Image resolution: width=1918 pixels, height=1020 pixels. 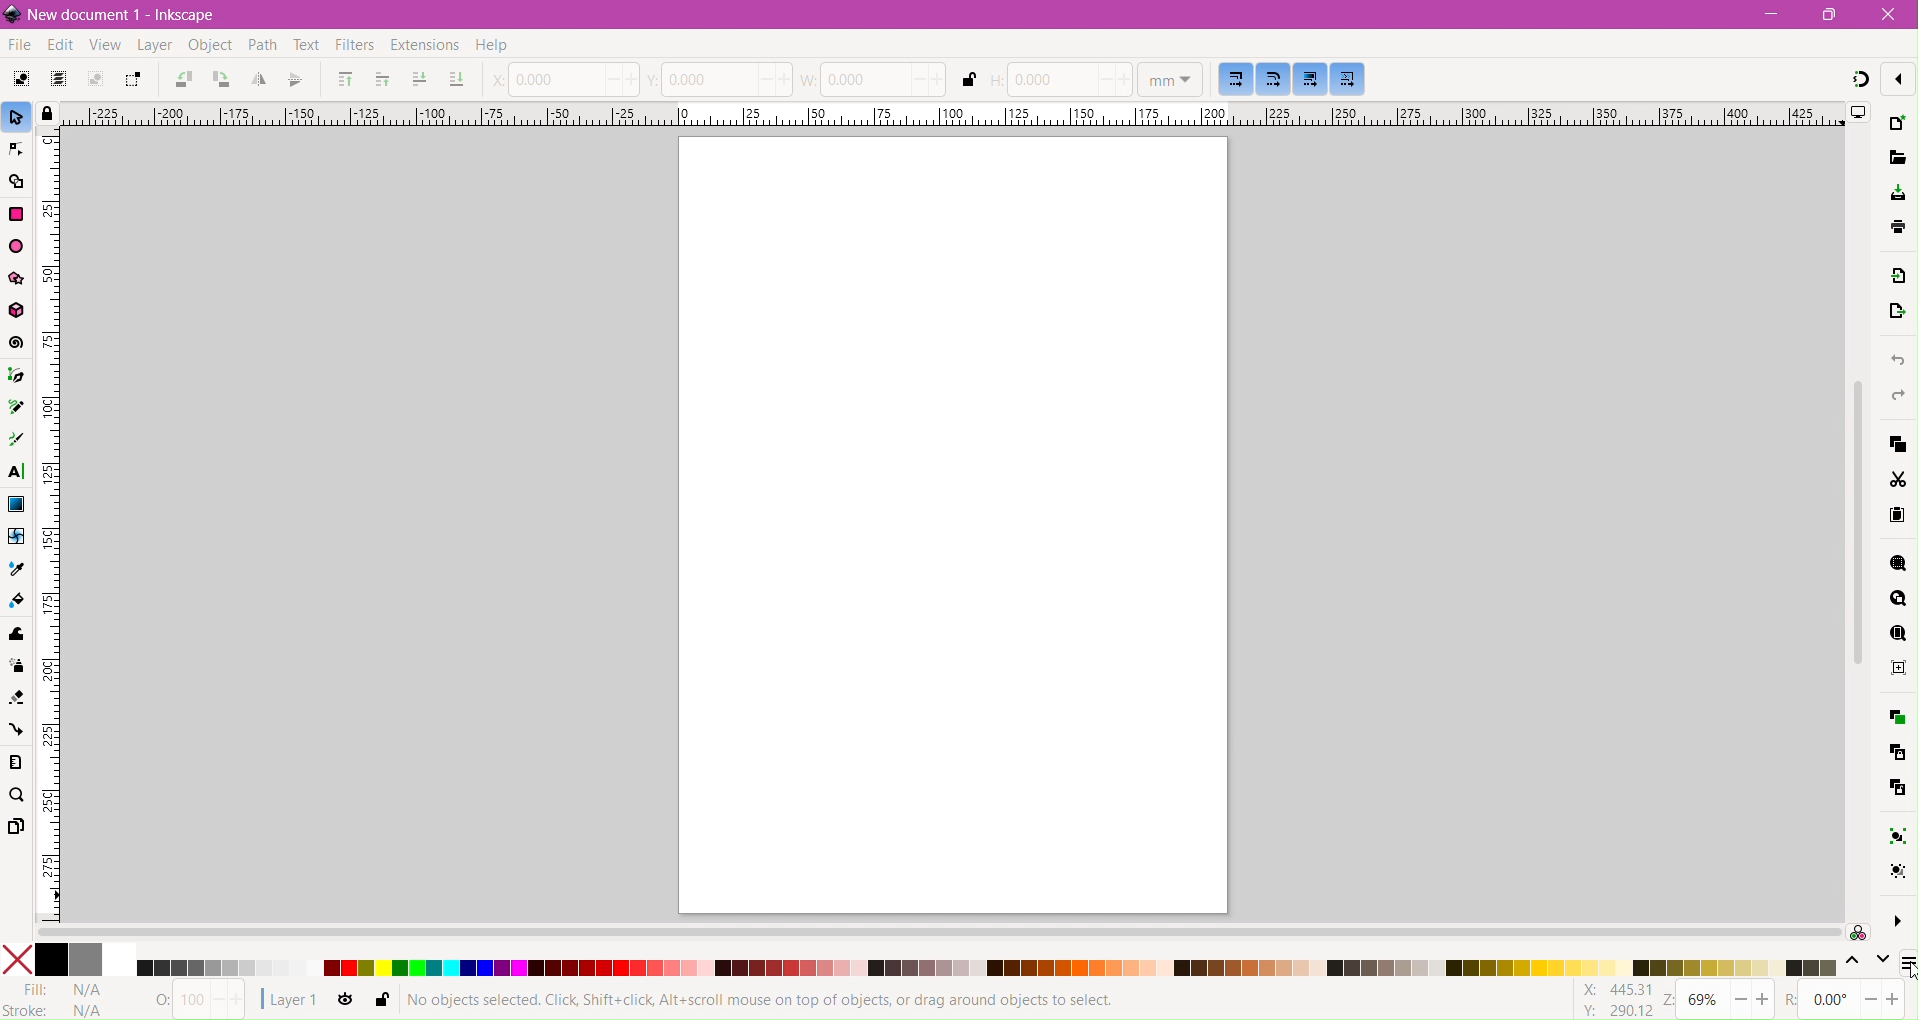 What do you see at coordinates (1860, 82) in the screenshot?
I see `Snapping` at bounding box center [1860, 82].